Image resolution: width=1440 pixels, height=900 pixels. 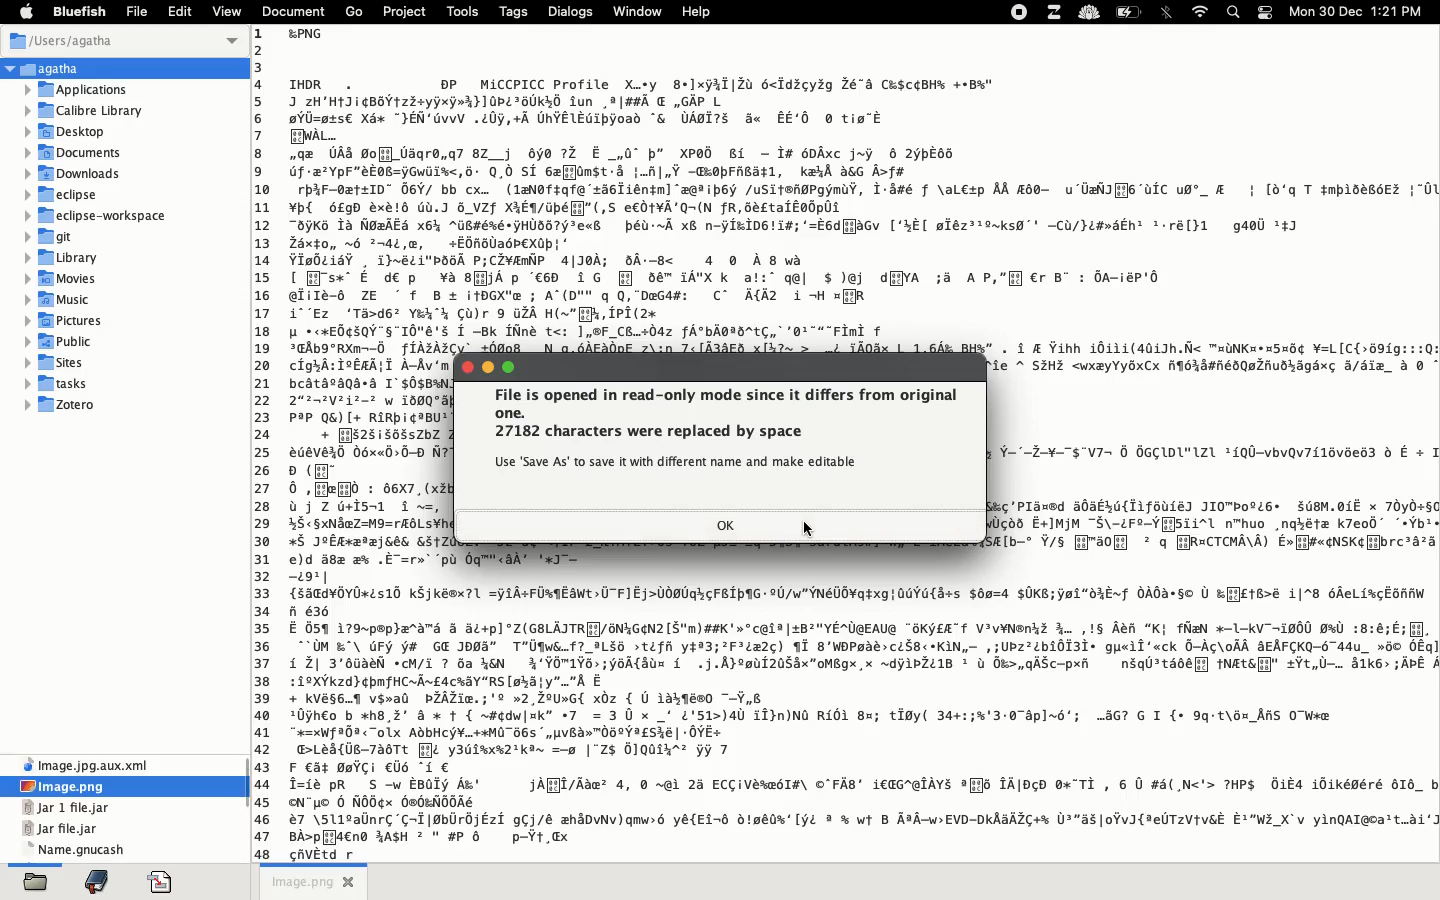 I want to click on ok, so click(x=720, y=522).